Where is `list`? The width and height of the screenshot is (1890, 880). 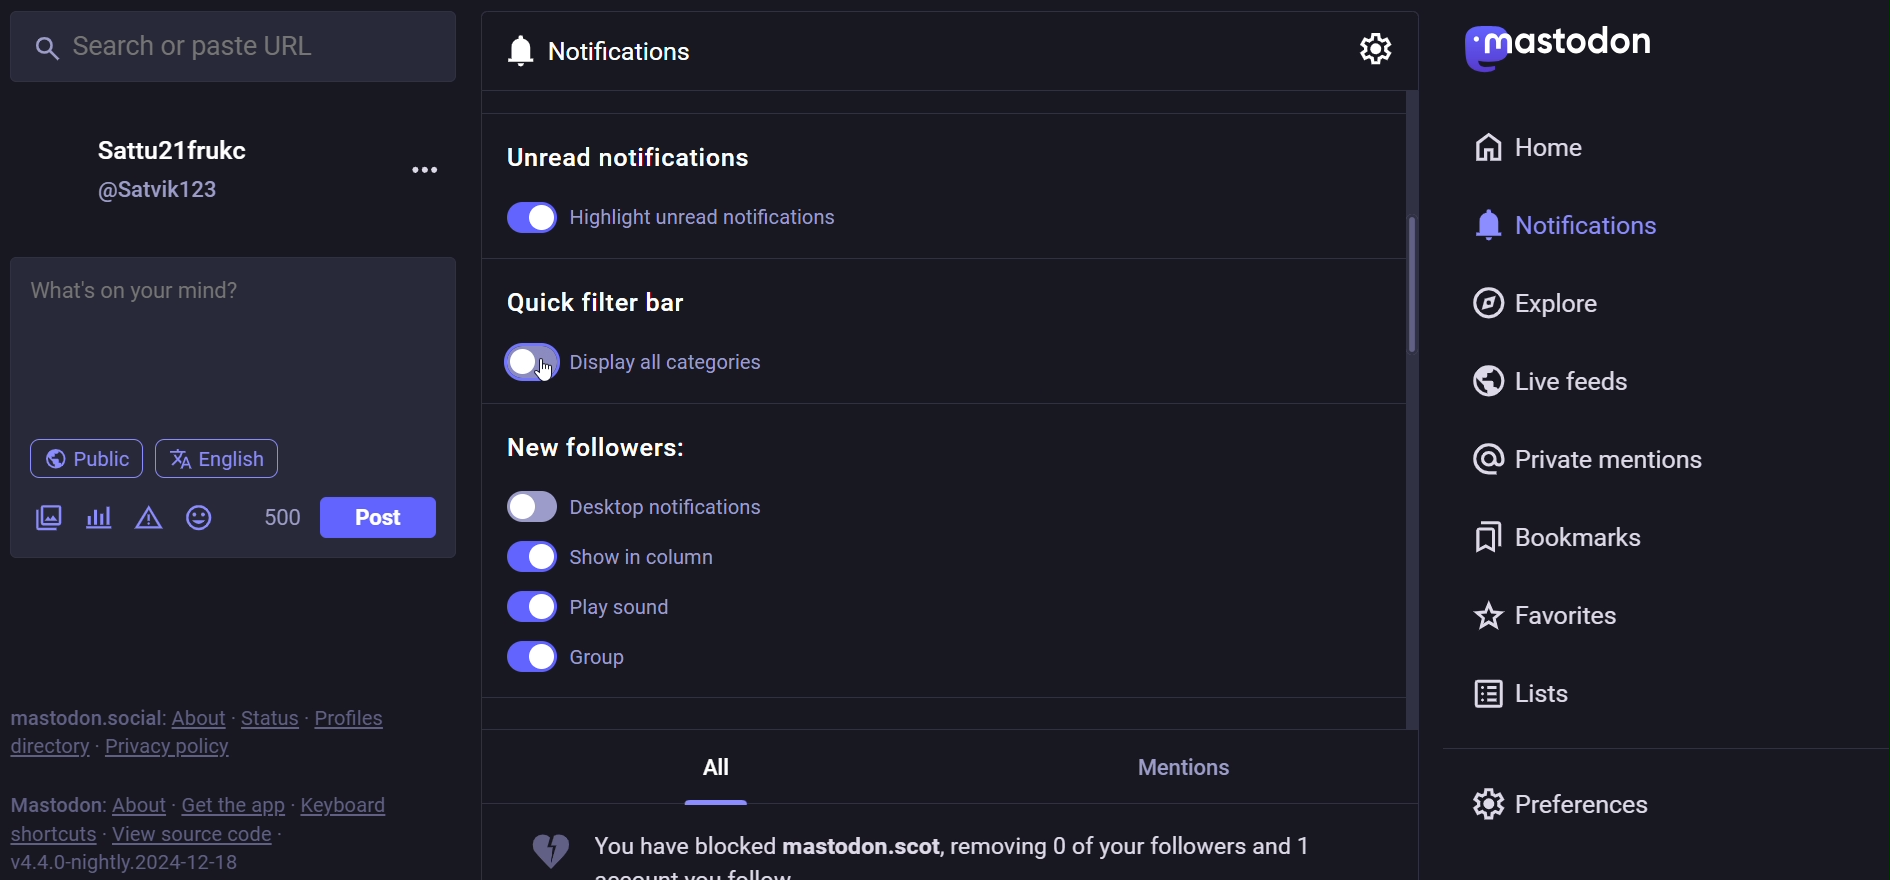 list is located at coordinates (1525, 691).